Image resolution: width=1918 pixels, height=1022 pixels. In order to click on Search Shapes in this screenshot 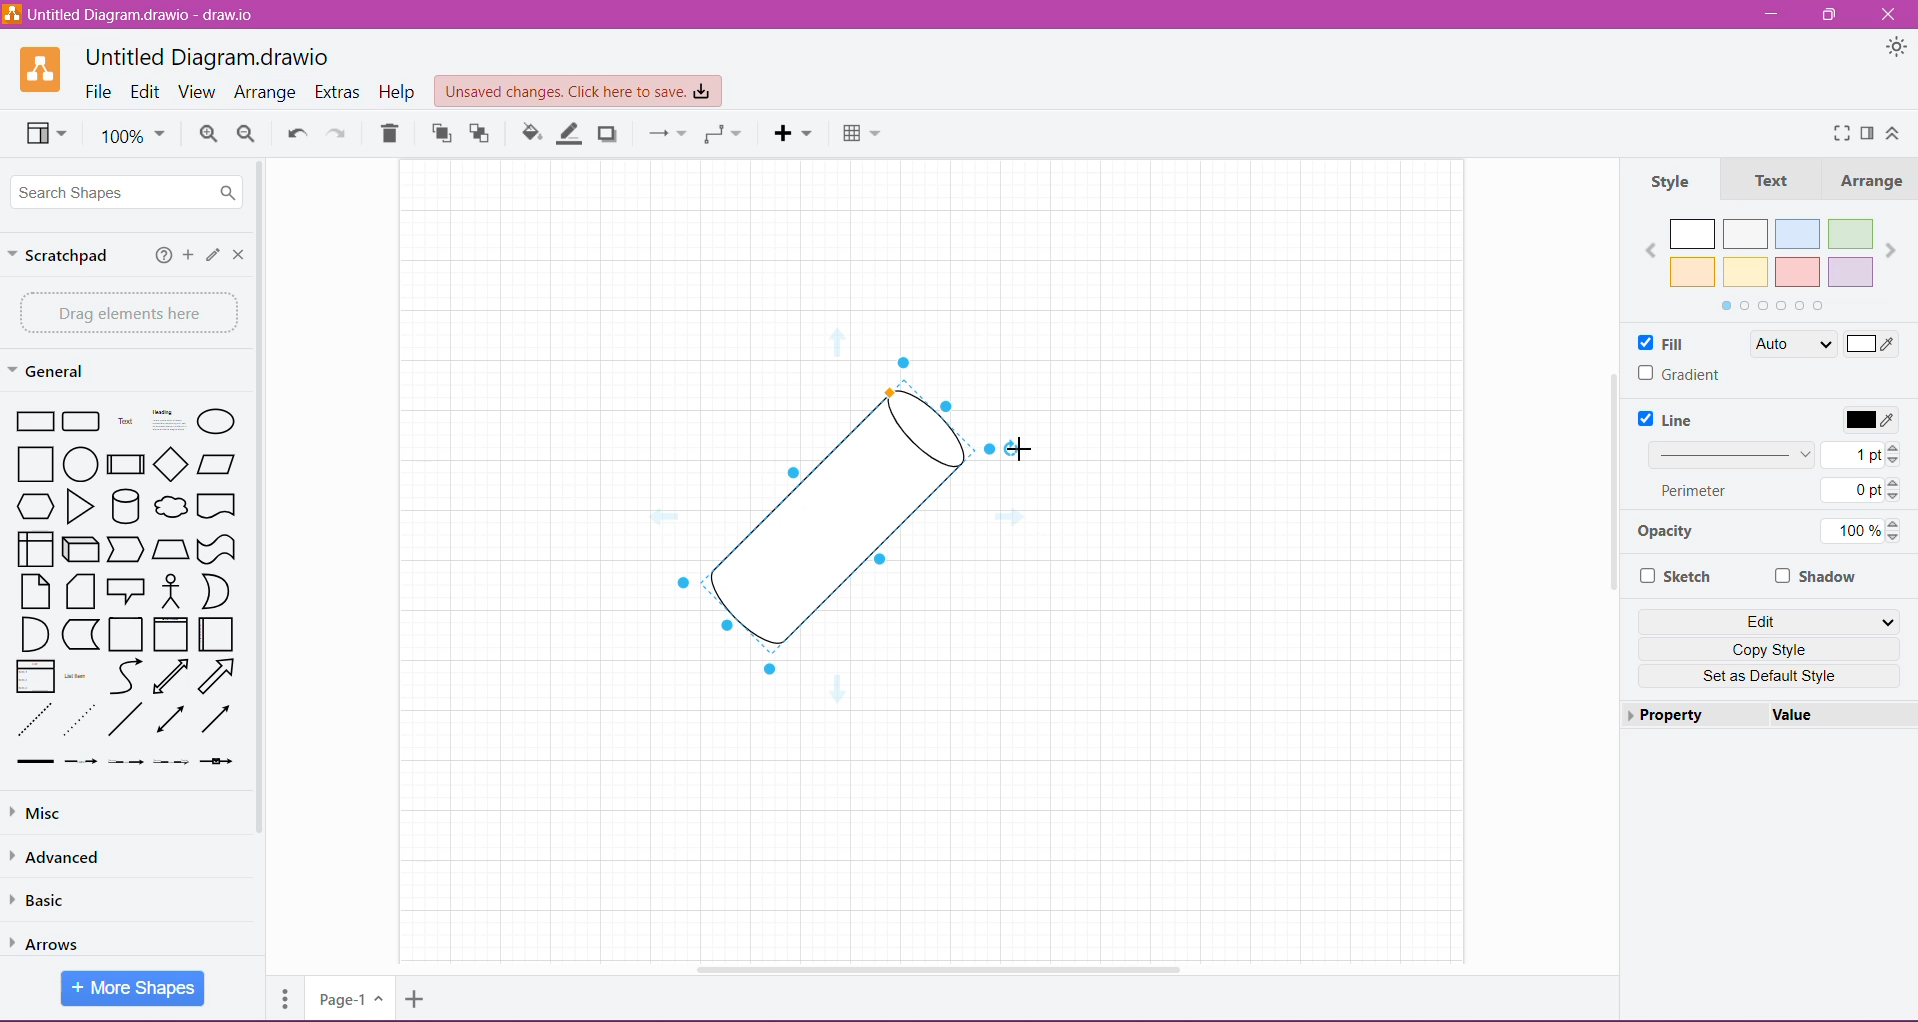, I will do `click(130, 193)`.